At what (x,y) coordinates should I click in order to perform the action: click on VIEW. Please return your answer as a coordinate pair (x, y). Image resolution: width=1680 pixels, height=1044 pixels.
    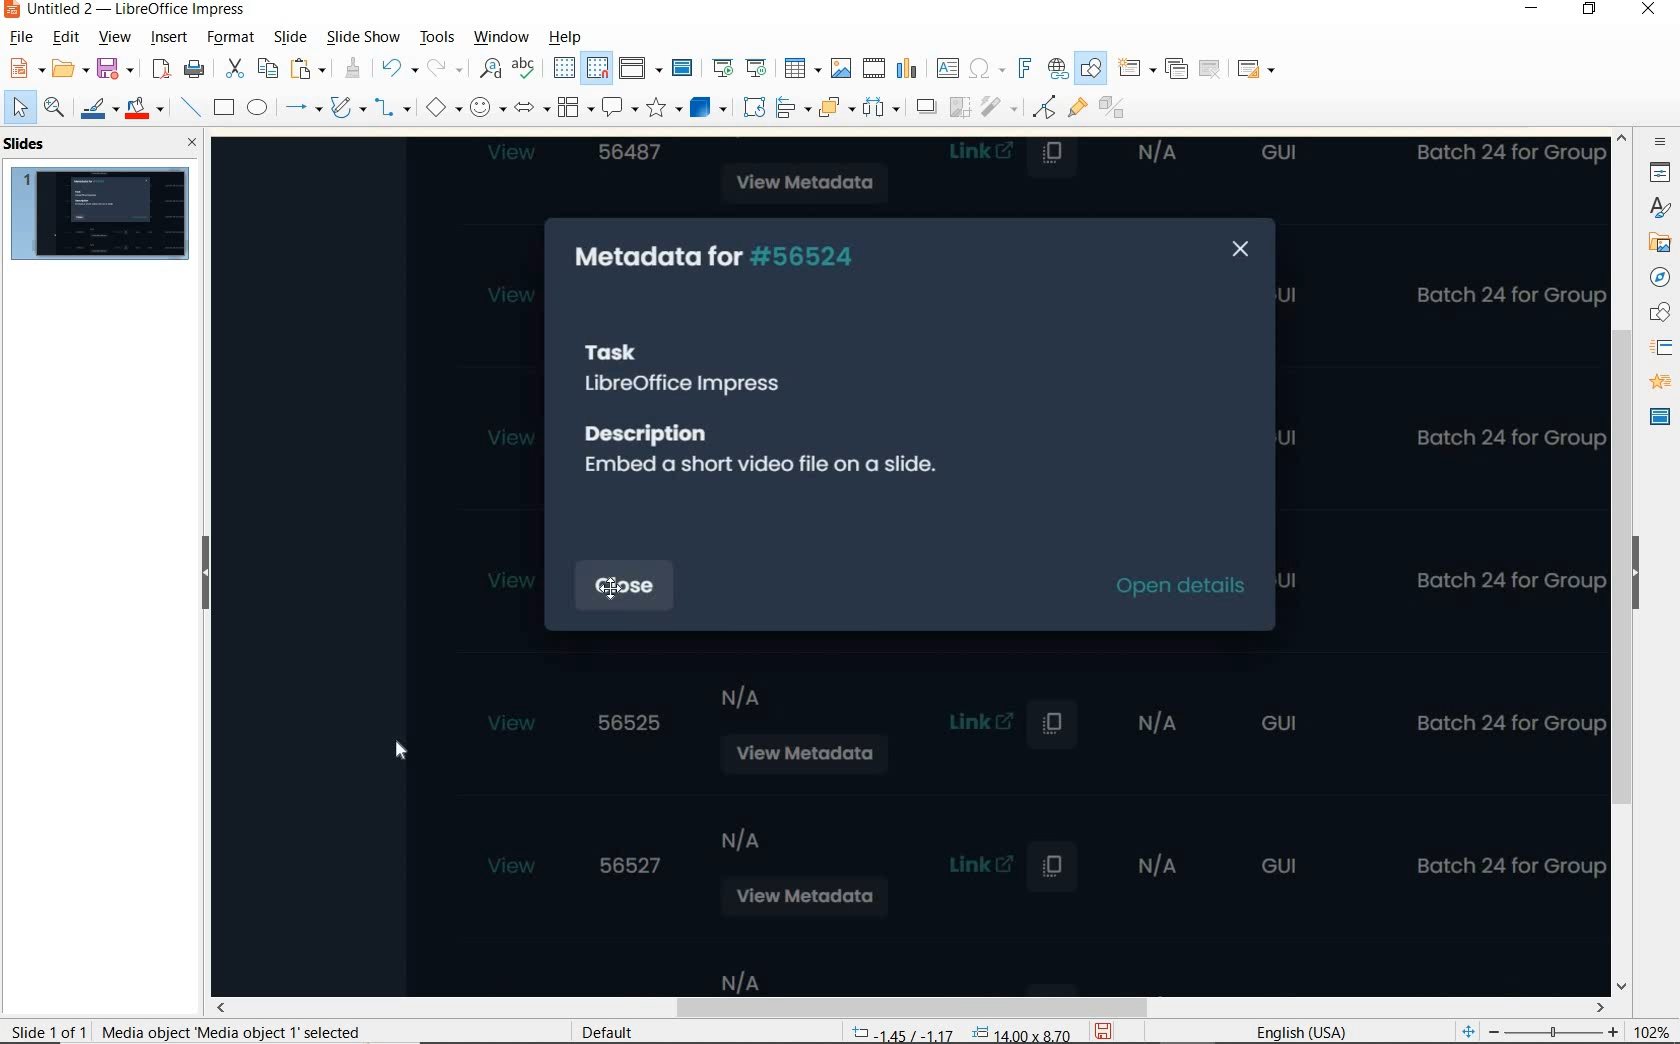
    Looking at the image, I should click on (115, 38).